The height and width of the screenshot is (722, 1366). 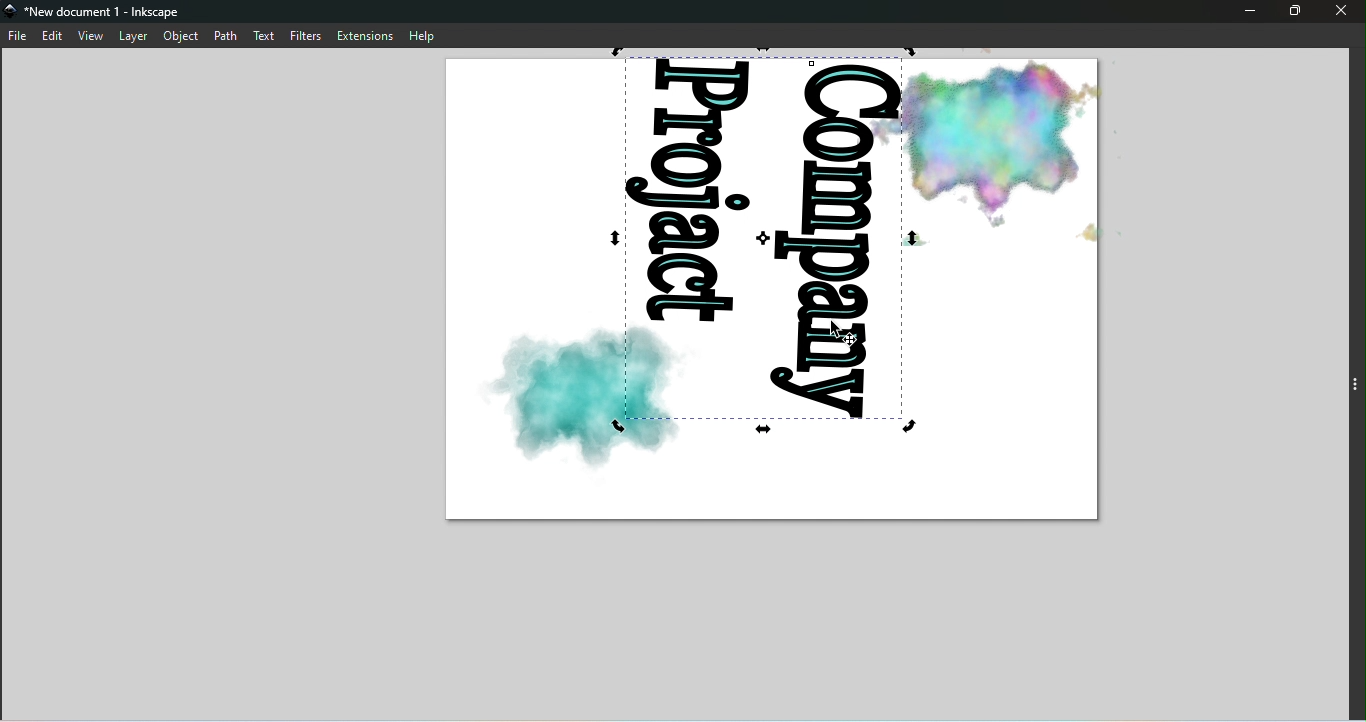 I want to click on cursor, so click(x=846, y=335).